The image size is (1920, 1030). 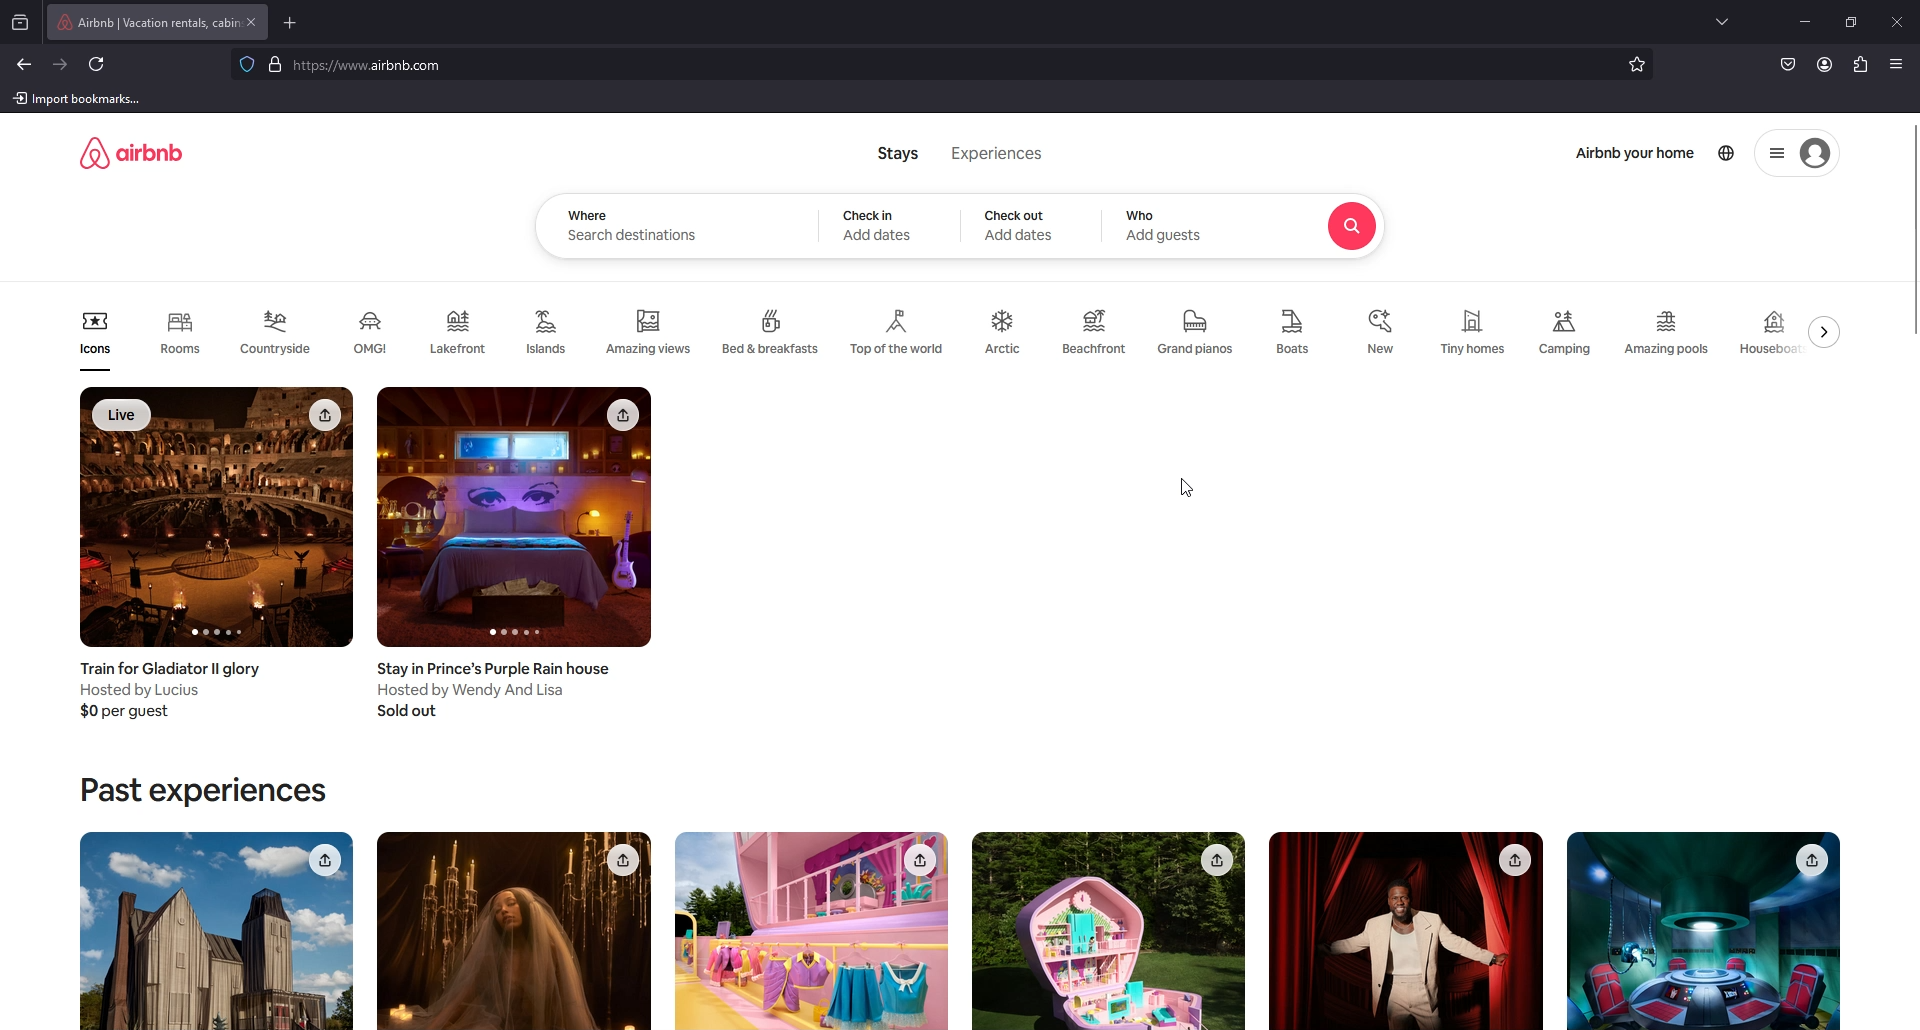 I want to click on Add DAtes, so click(x=880, y=235).